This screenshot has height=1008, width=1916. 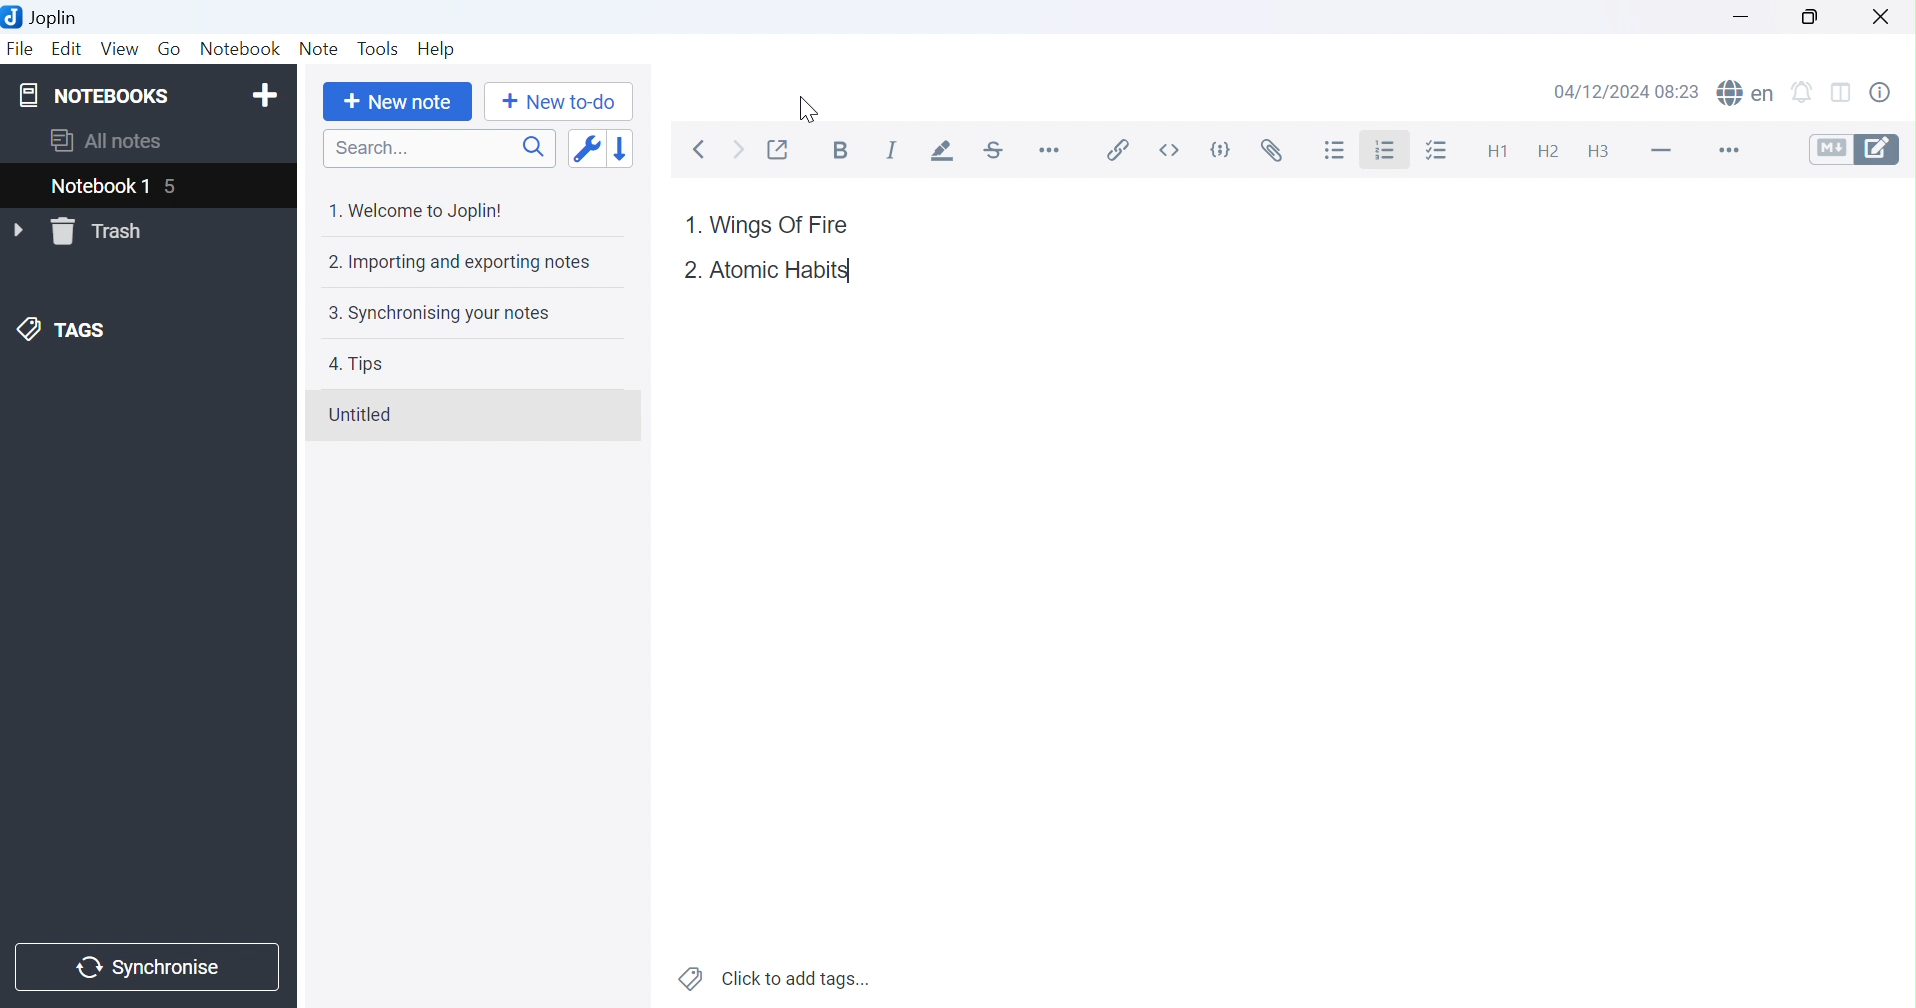 What do you see at coordinates (586, 149) in the screenshot?
I see `Toggle reverse order field` at bounding box center [586, 149].